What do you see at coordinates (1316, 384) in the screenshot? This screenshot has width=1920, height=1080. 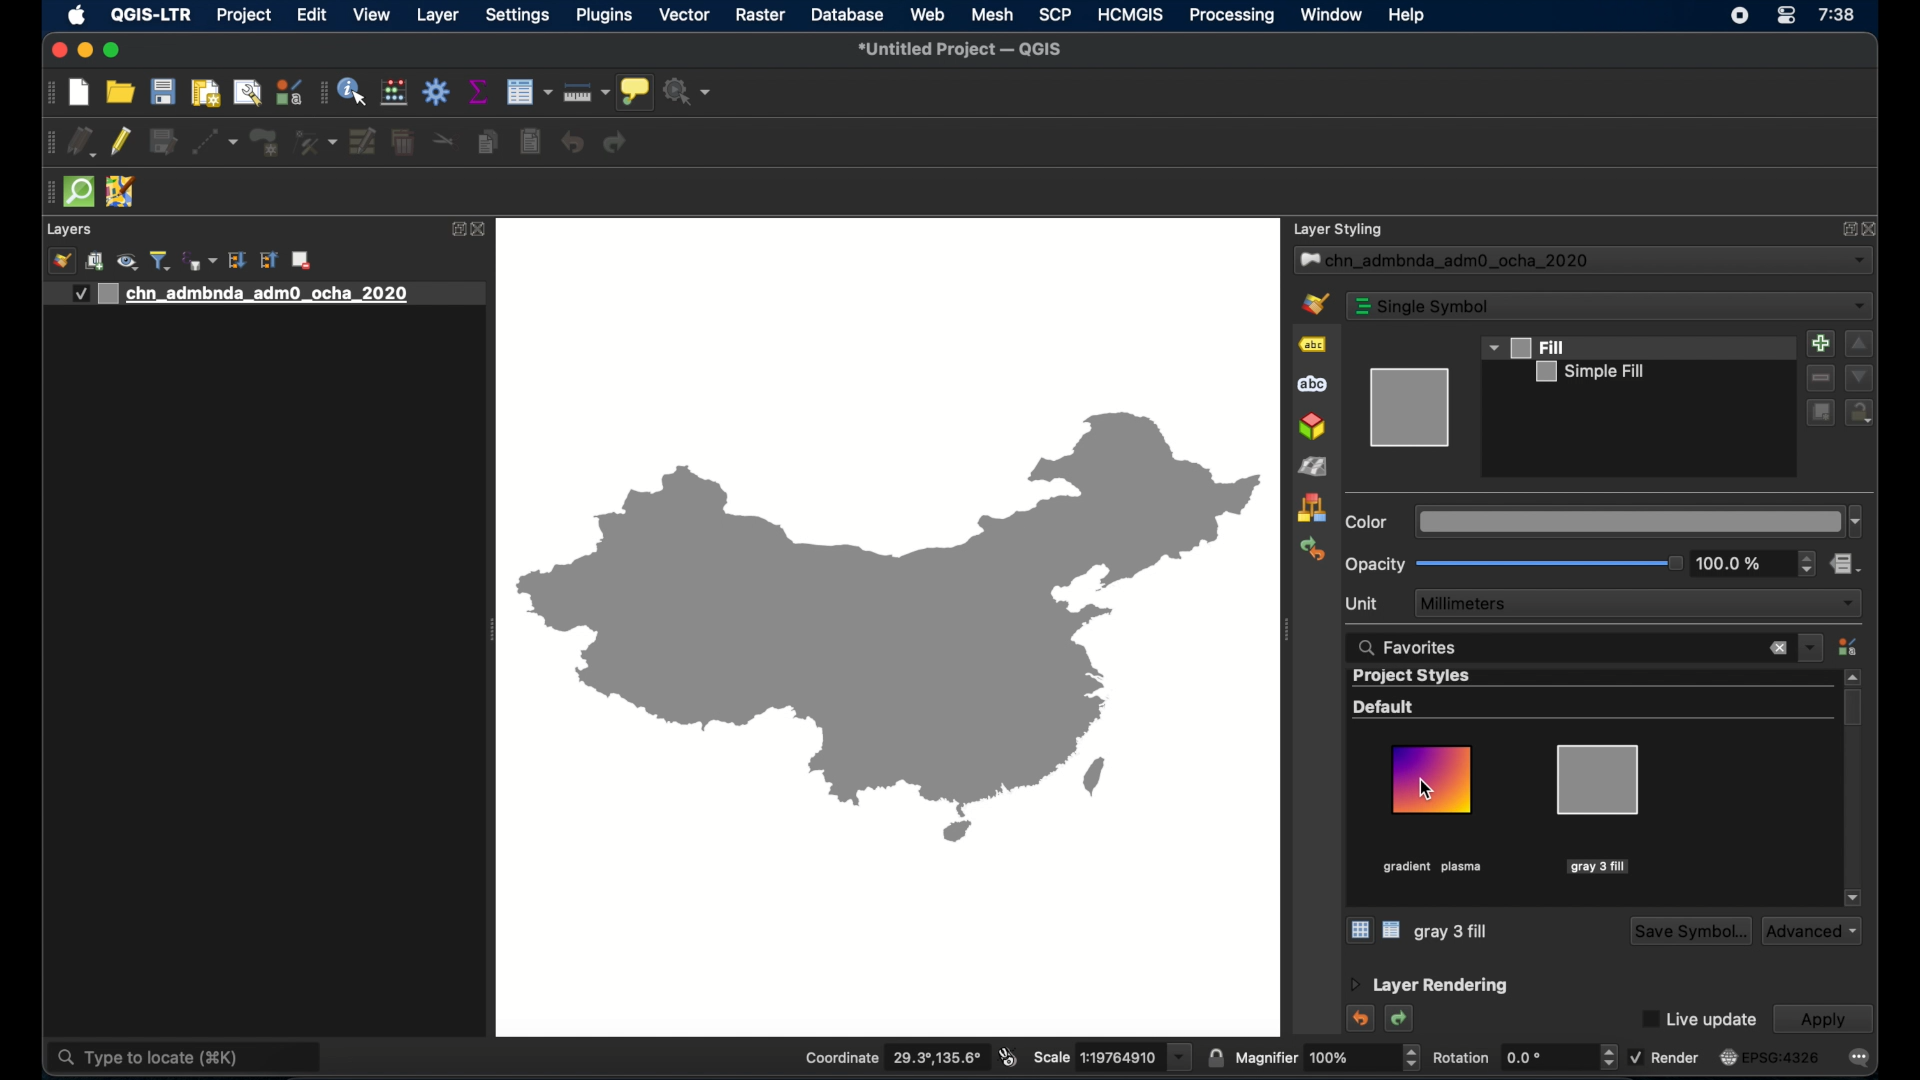 I see `masks` at bounding box center [1316, 384].